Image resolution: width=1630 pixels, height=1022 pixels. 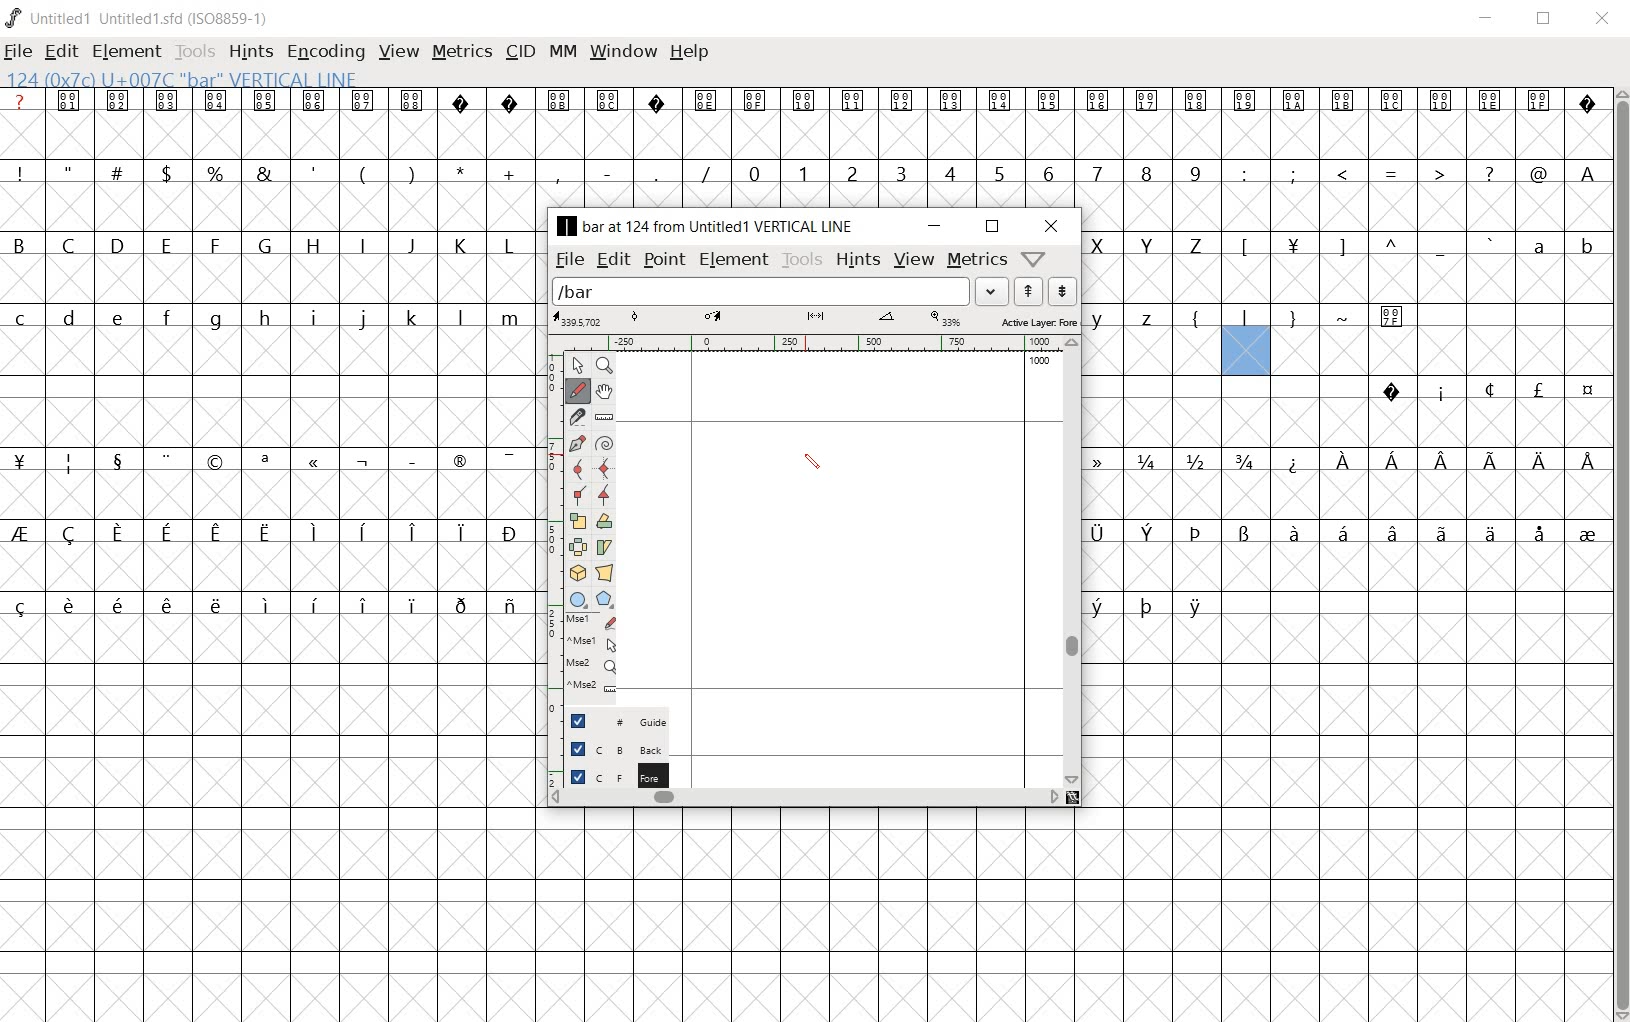 I want to click on encoding, so click(x=327, y=51).